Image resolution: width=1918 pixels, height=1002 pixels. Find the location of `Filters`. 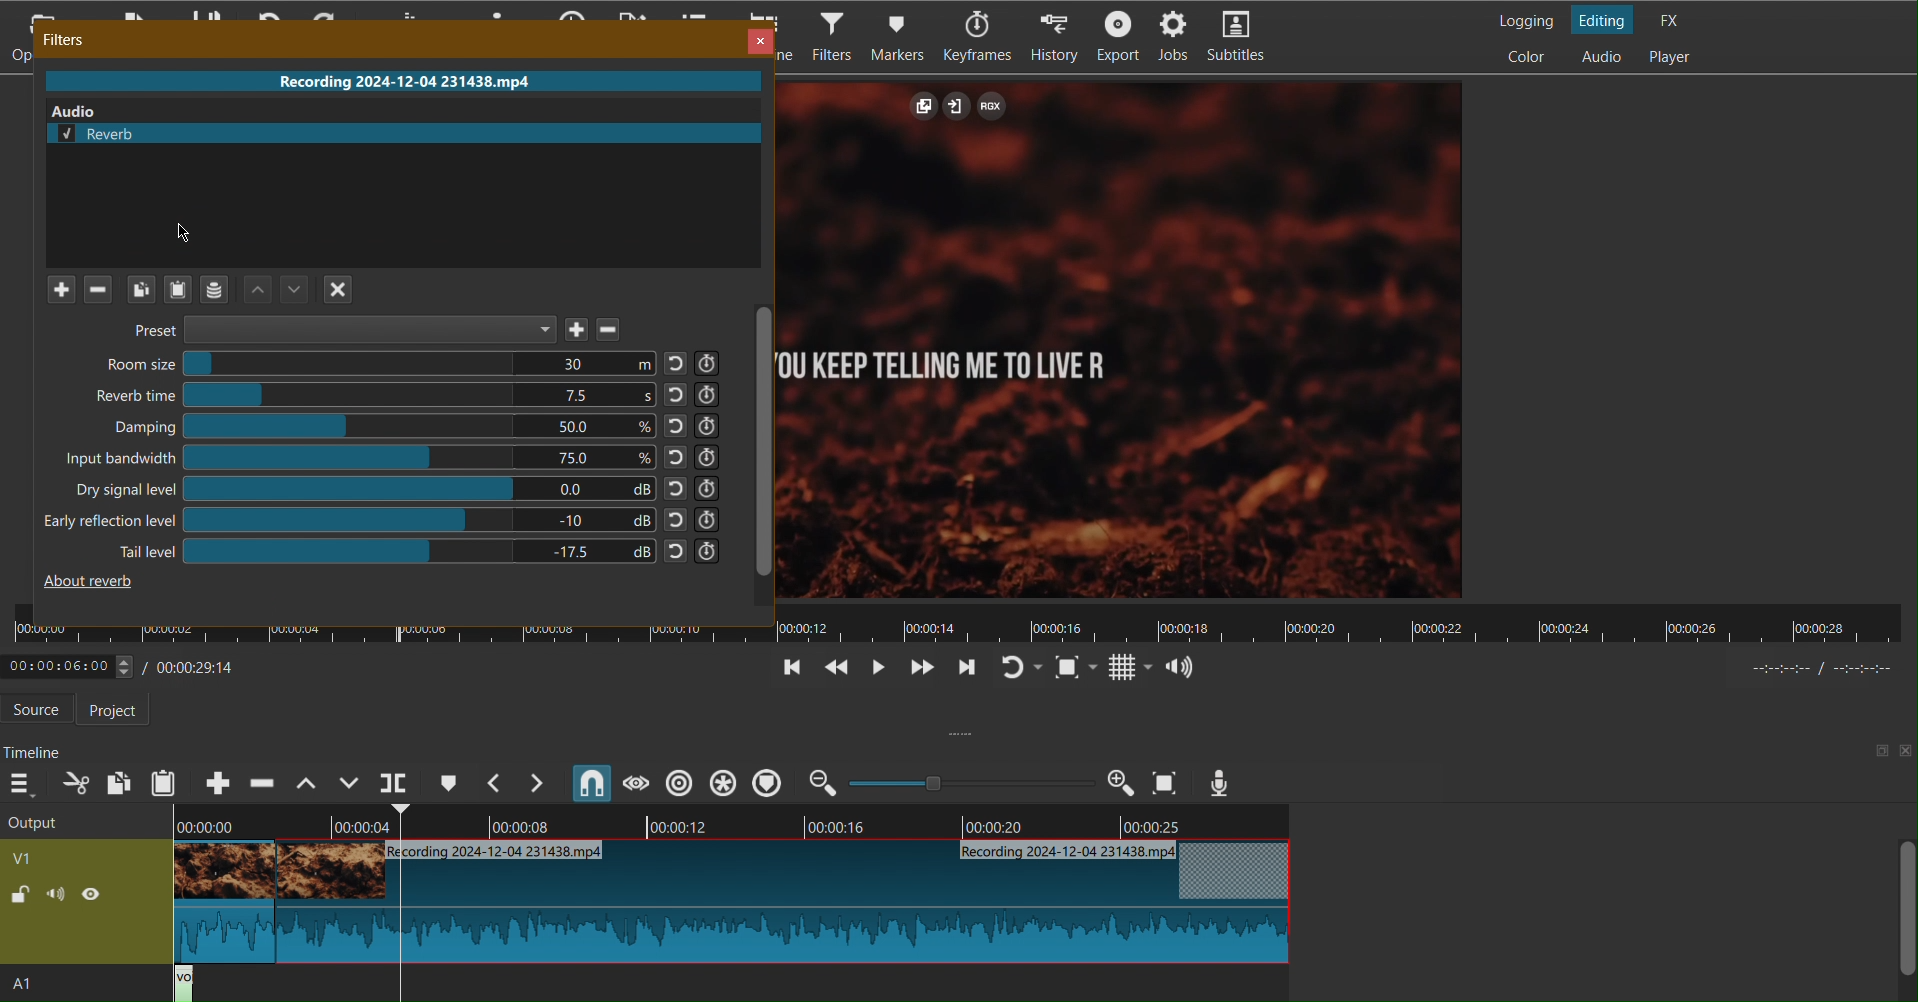

Filters is located at coordinates (831, 37).